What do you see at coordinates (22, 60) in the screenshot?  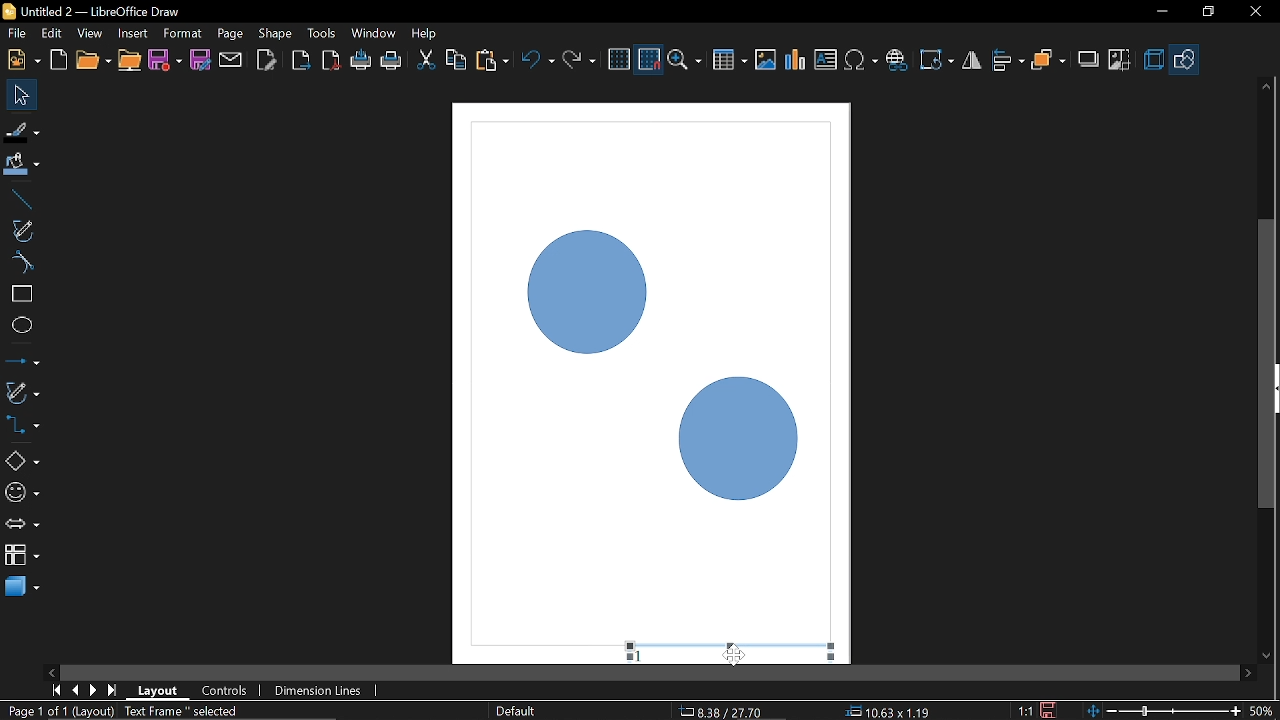 I see `New` at bounding box center [22, 60].